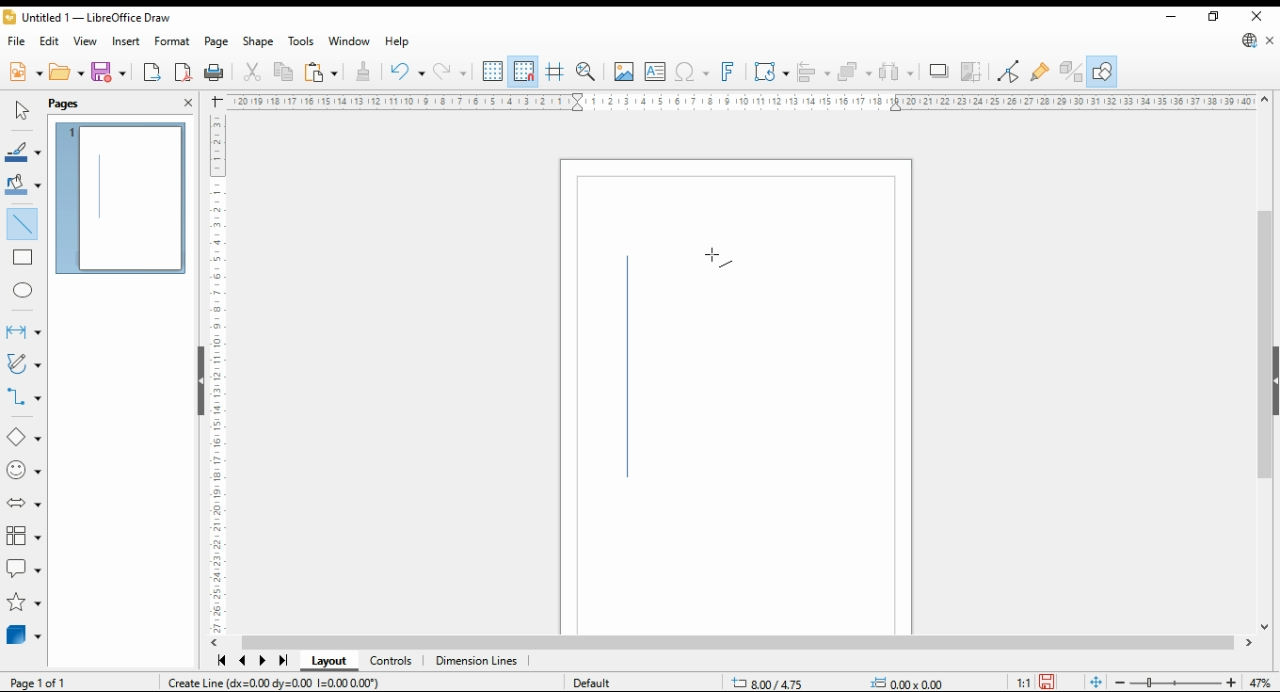  What do you see at coordinates (556, 70) in the screenshot?
I see `helplines for moving` at bounding box center [556, 70].